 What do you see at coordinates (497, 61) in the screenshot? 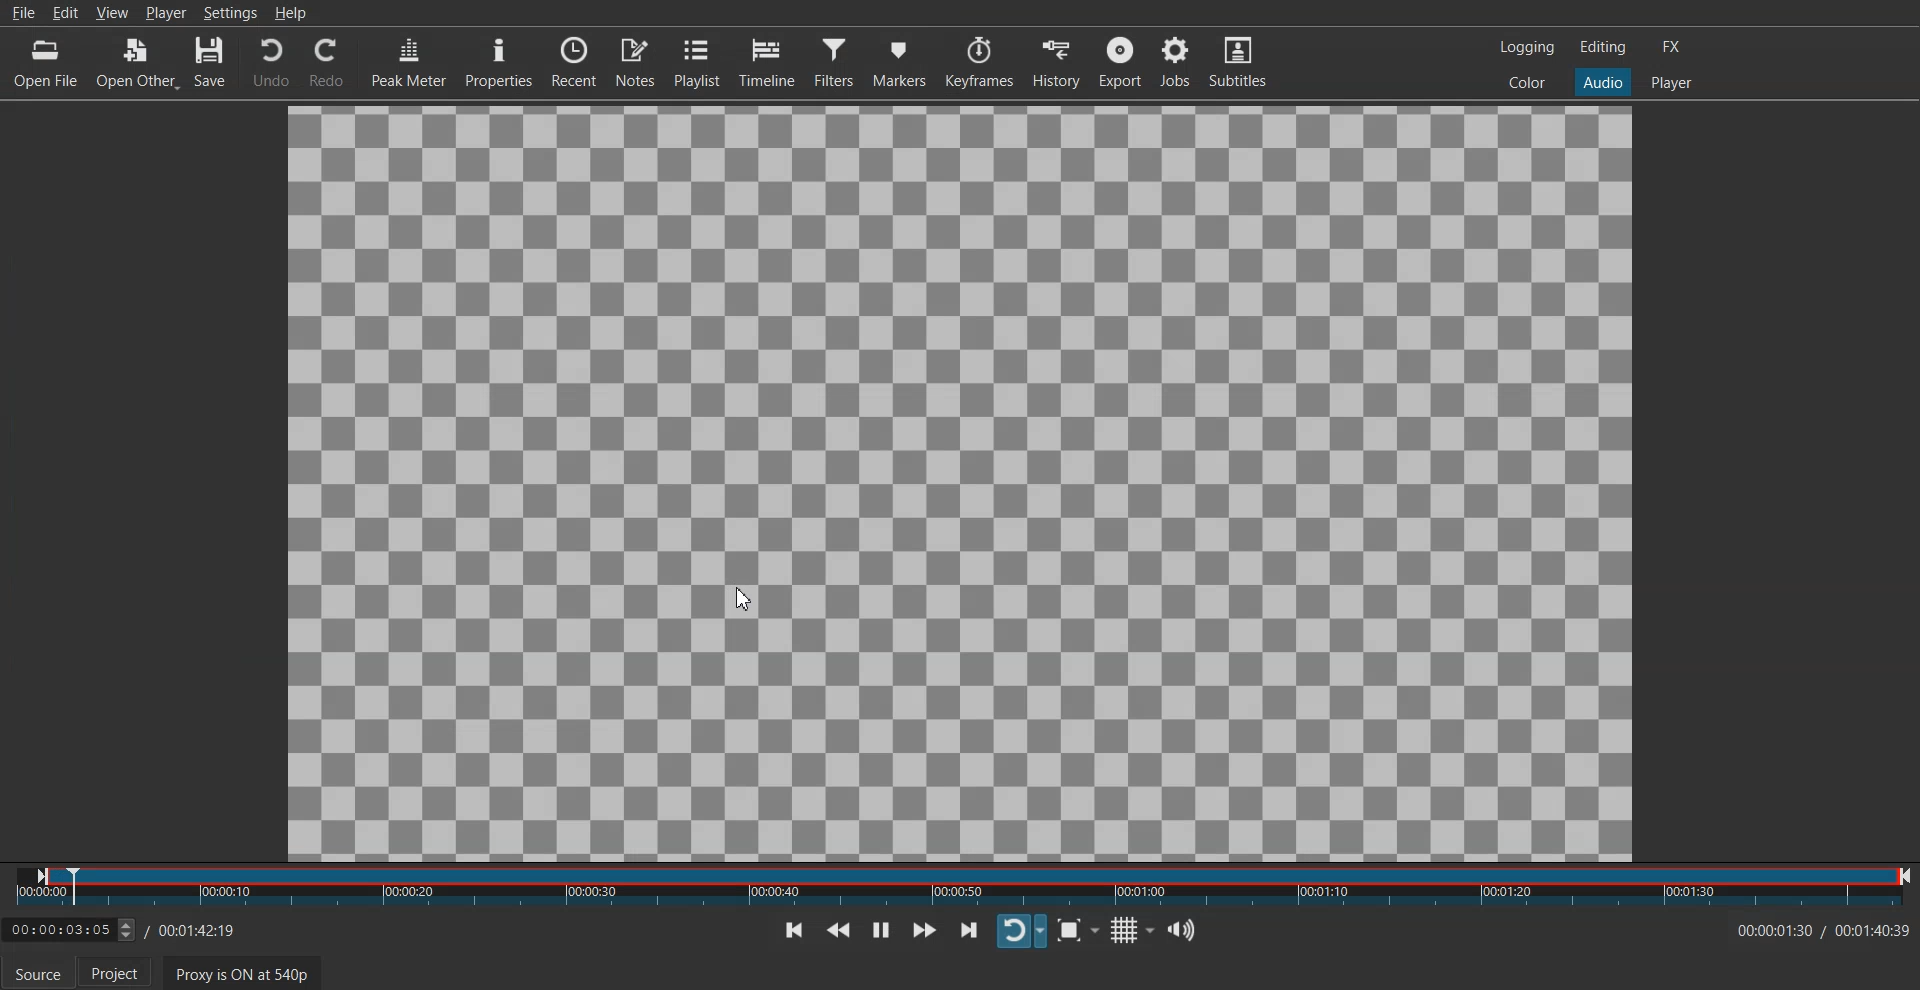
I see `Properties` at bounding box center [497, 61].